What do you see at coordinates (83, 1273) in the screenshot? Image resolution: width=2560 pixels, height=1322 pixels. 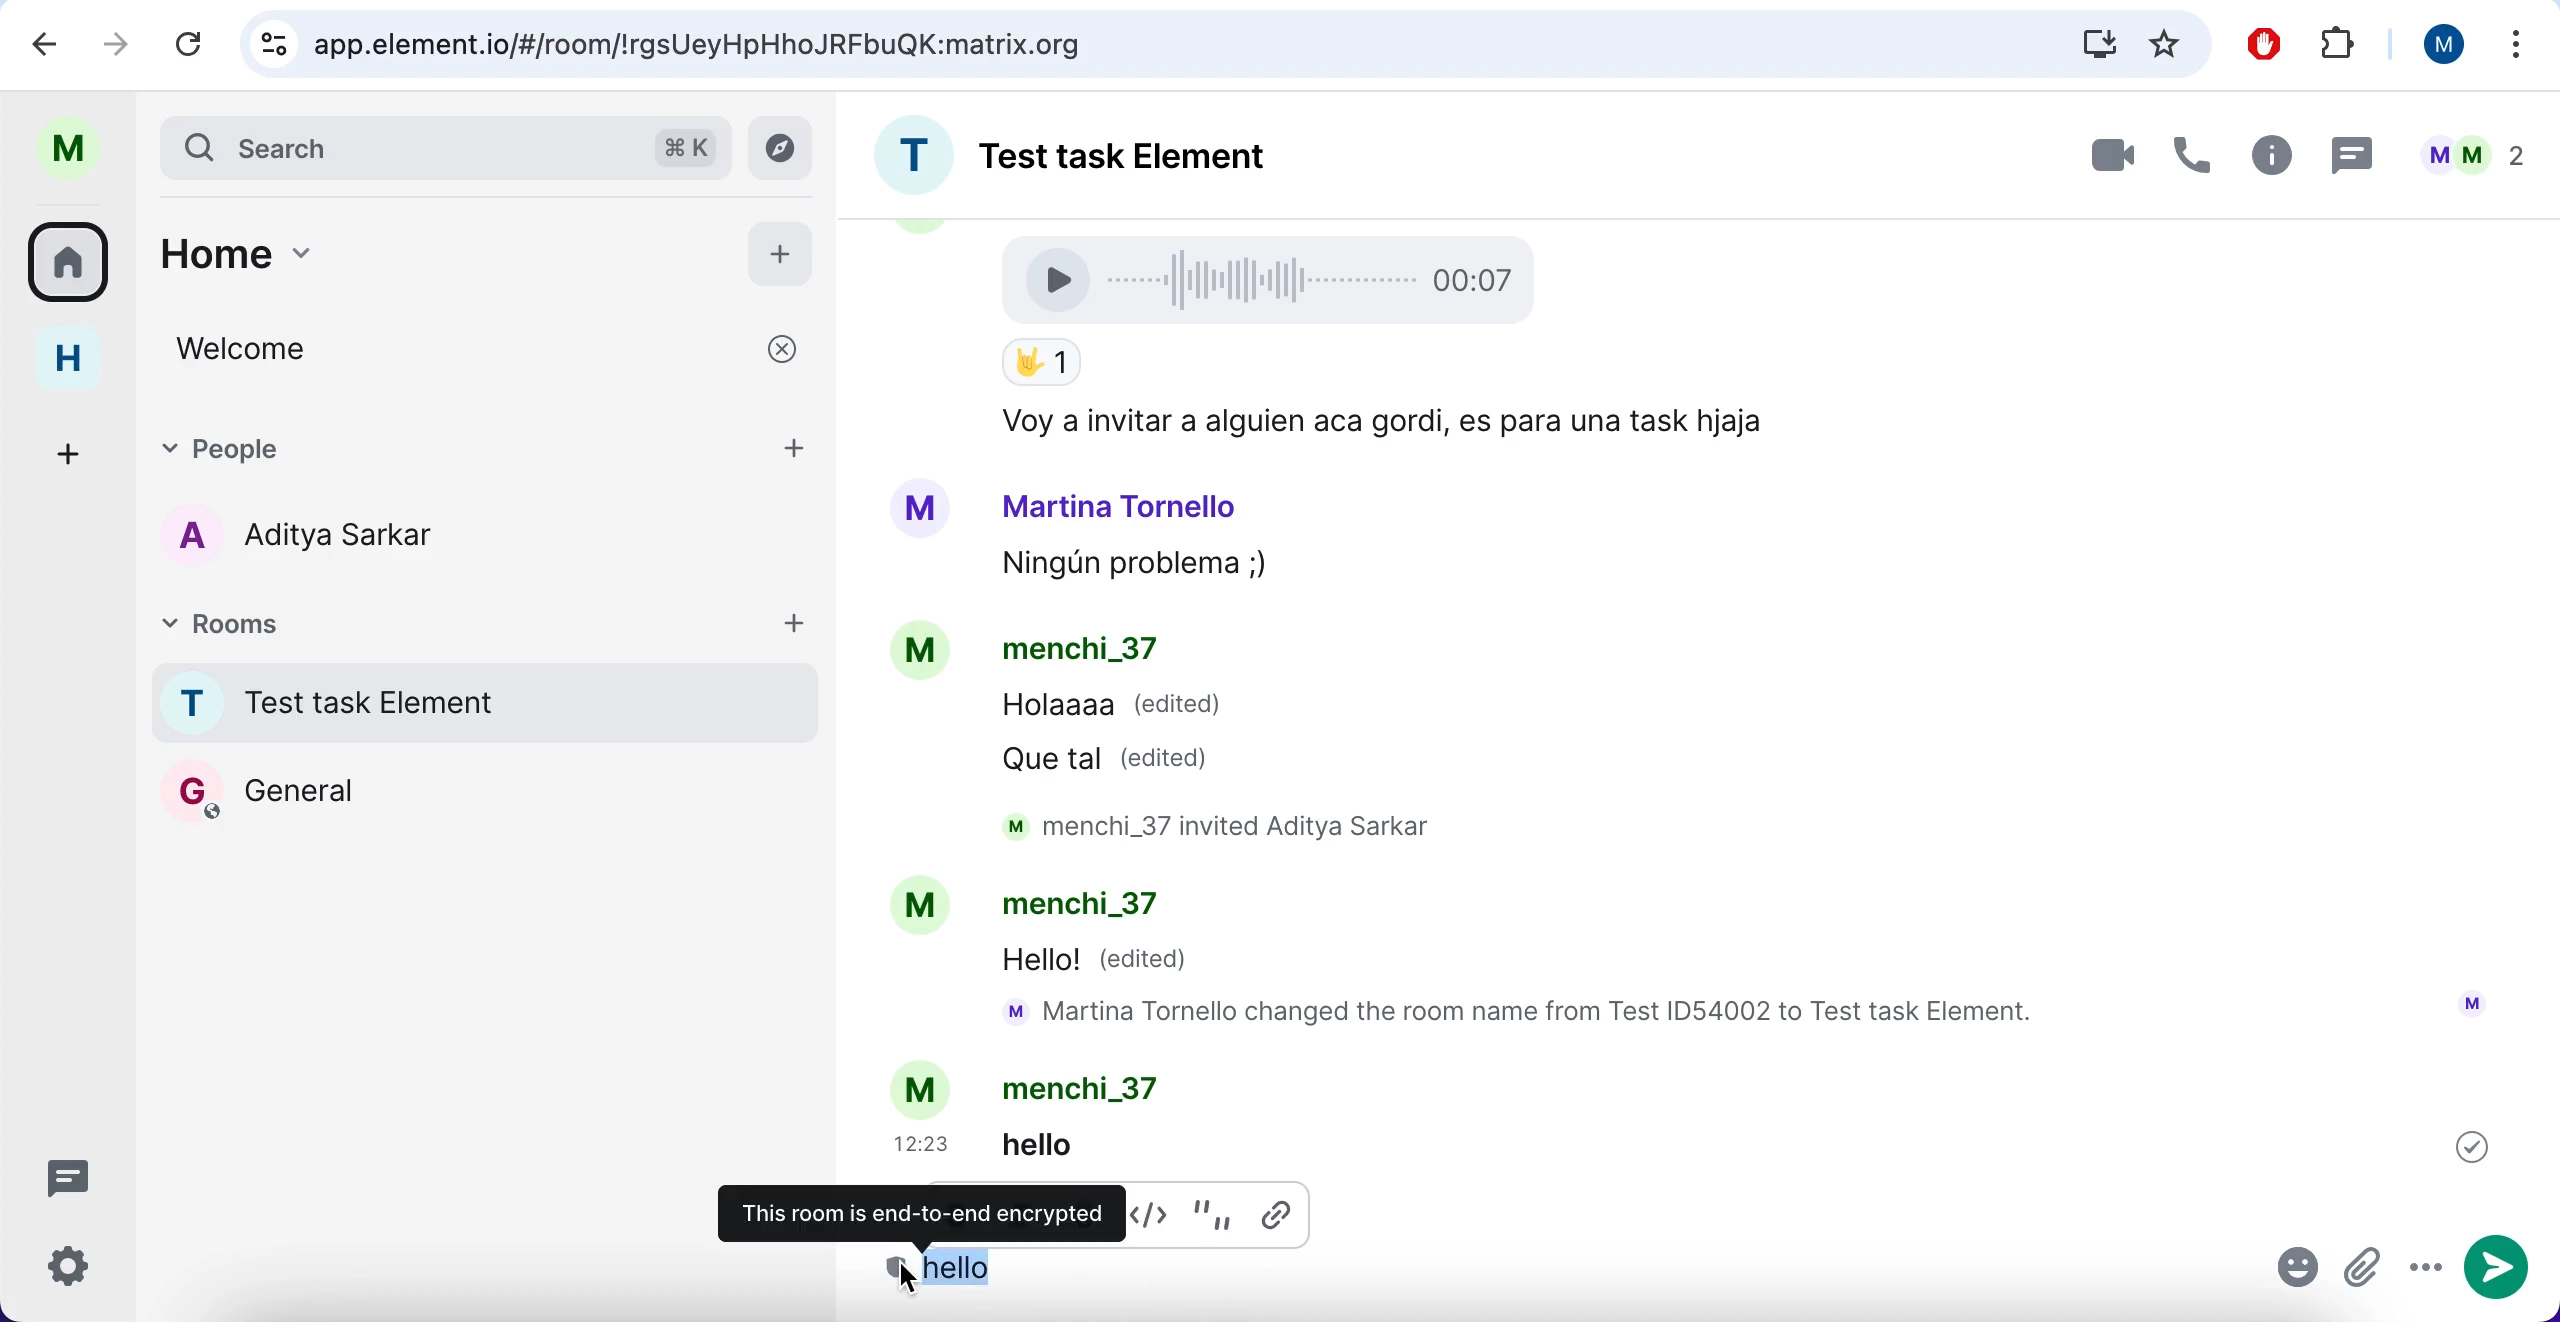 I see `quick settings` at bounding box center [83, 1273].